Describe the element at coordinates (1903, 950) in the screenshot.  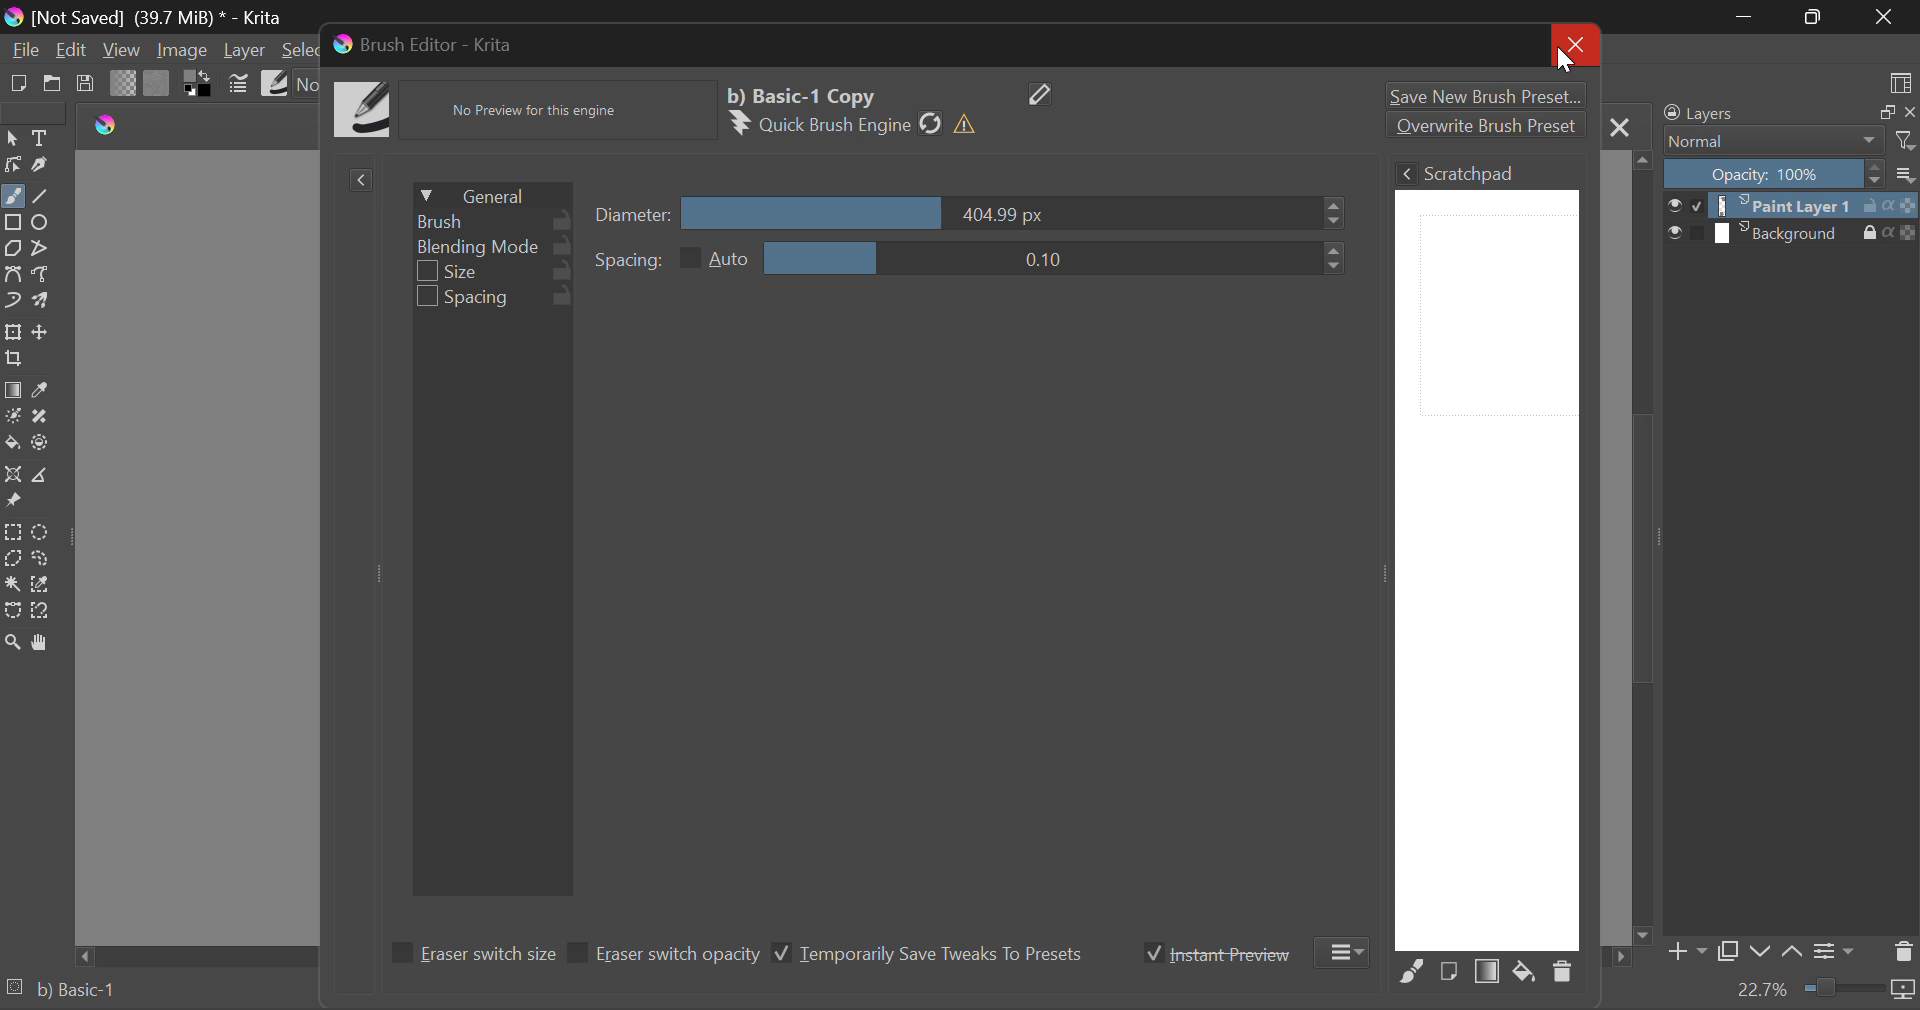
I see `Delete Layer` at that location.